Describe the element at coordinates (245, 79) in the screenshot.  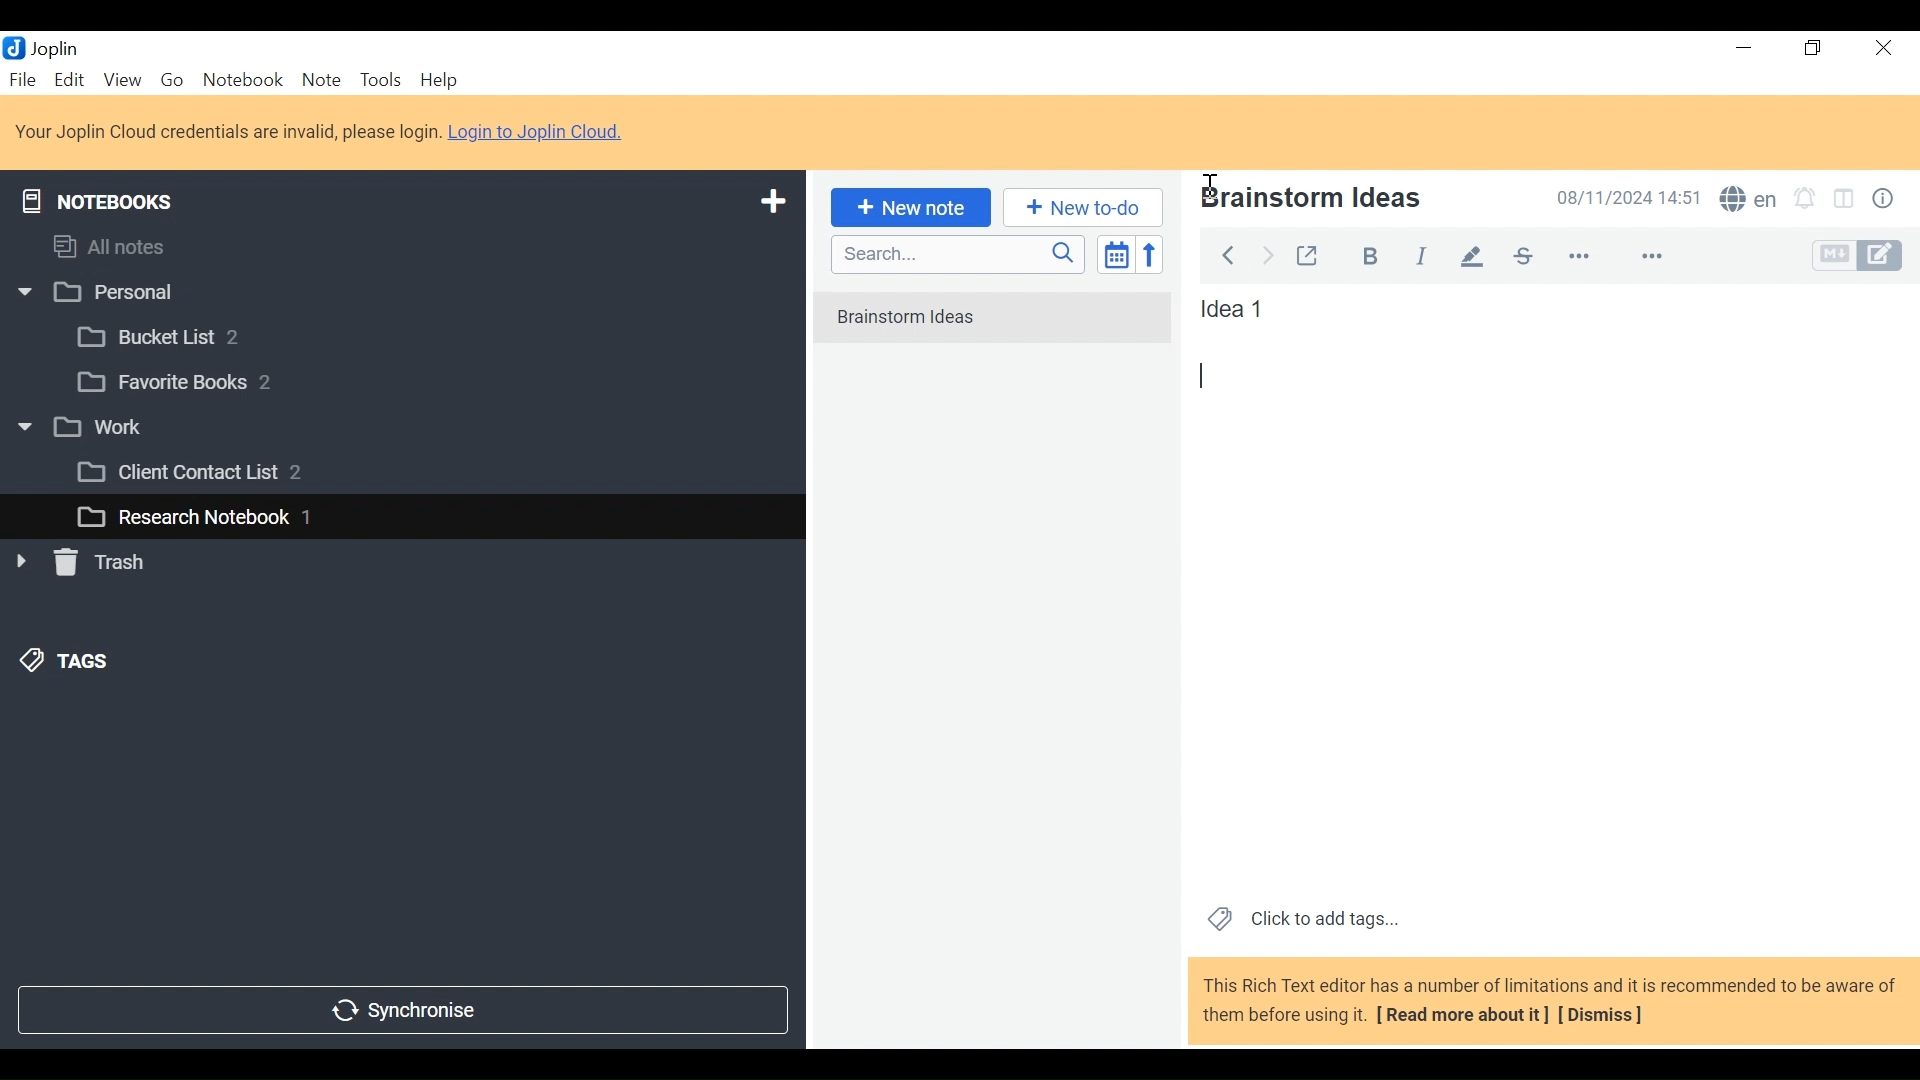
I see `Notebook` at that location.